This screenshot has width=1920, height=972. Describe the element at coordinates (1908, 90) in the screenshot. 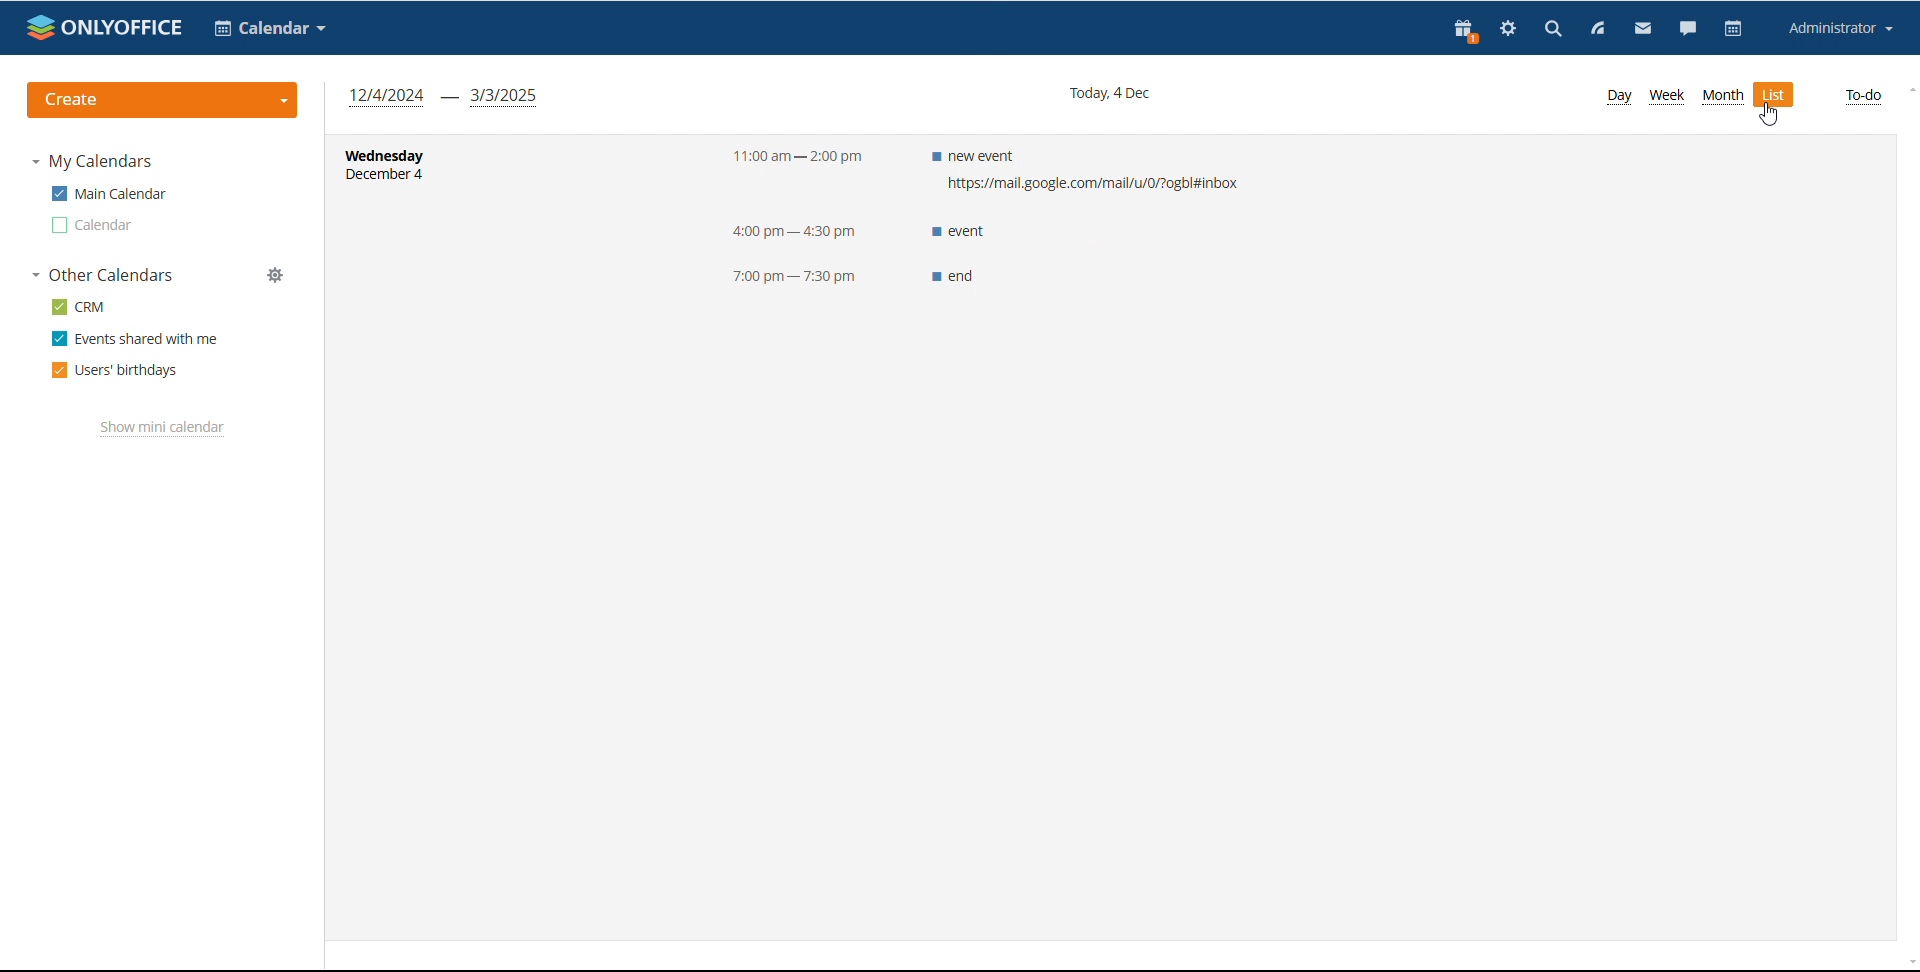

I see `scroll up` at that location.